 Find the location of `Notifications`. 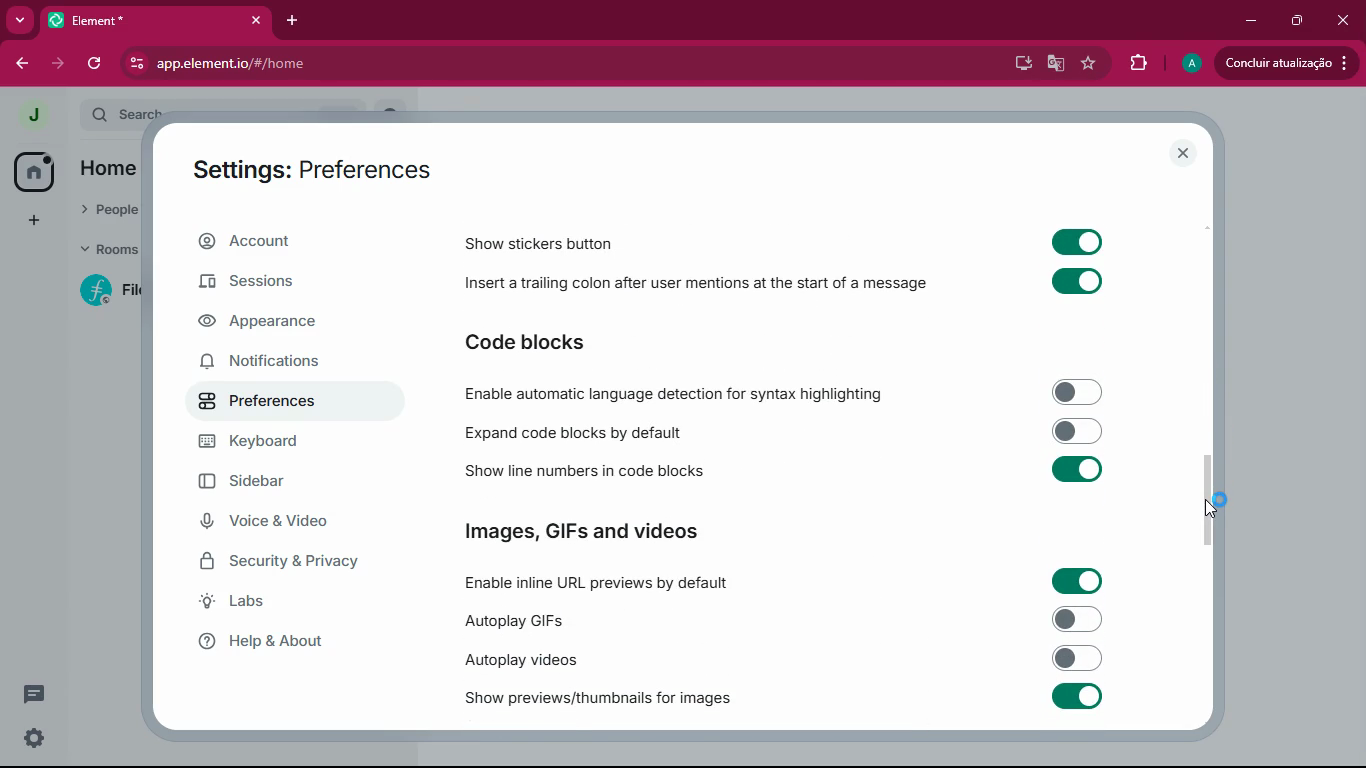

Notifications is located at coordinates (259, 362).